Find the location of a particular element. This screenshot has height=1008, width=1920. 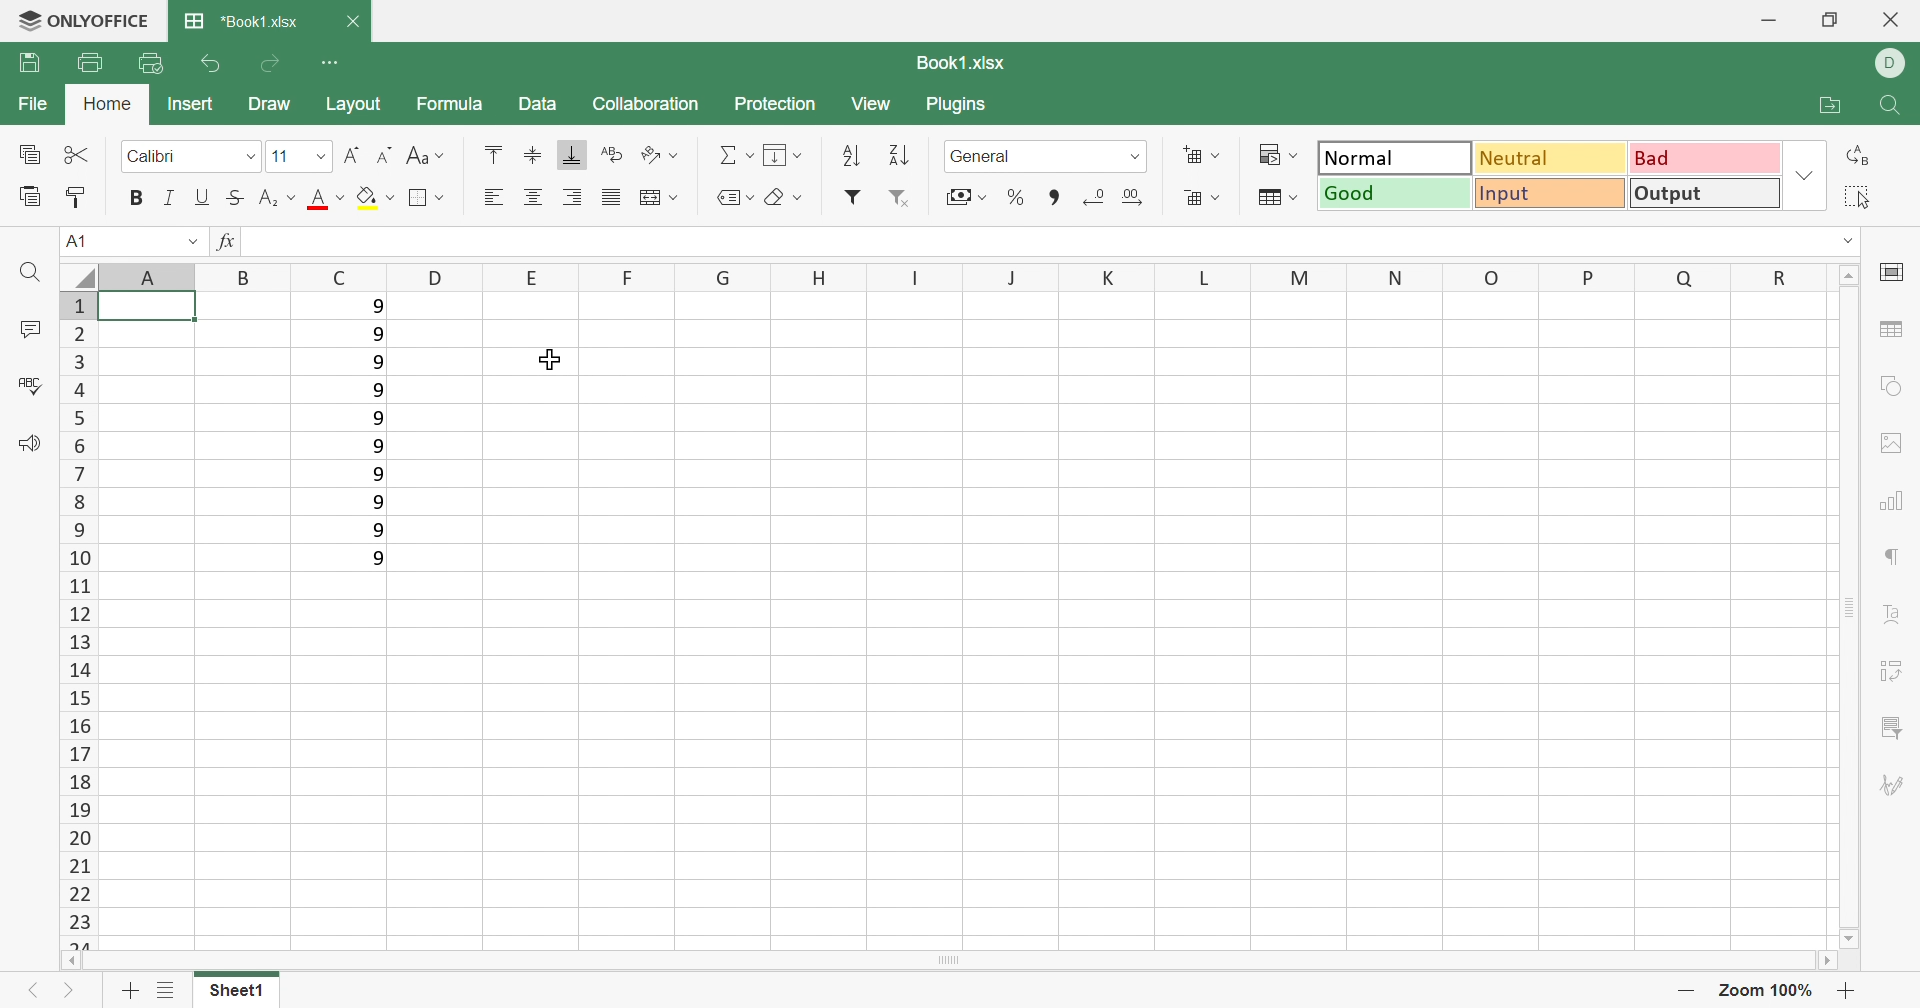

Cursor is located at coordinates (544, 360).